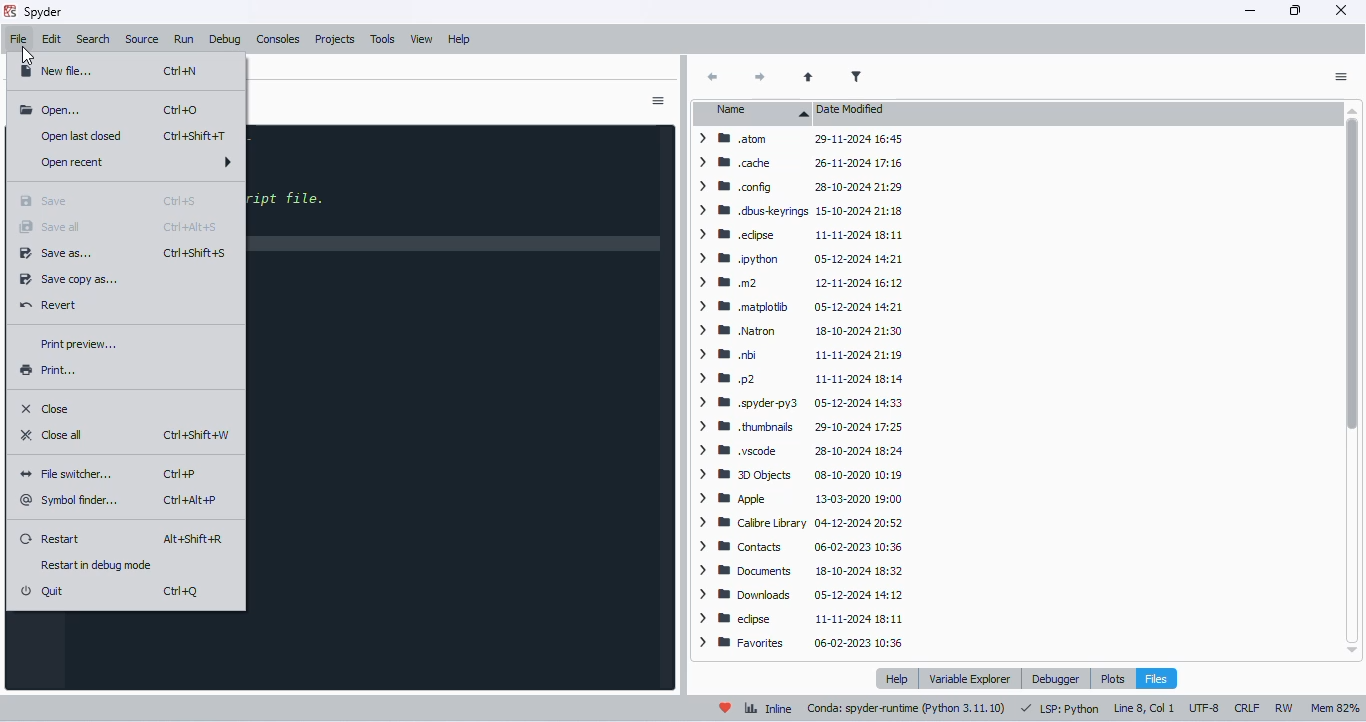 The height and width of the screenshot is (722, 1366). Describe the element at coordinates (797, 522) in the screenshot. I see `> W Caibre Library 04-12-2024 20:52` at that location.